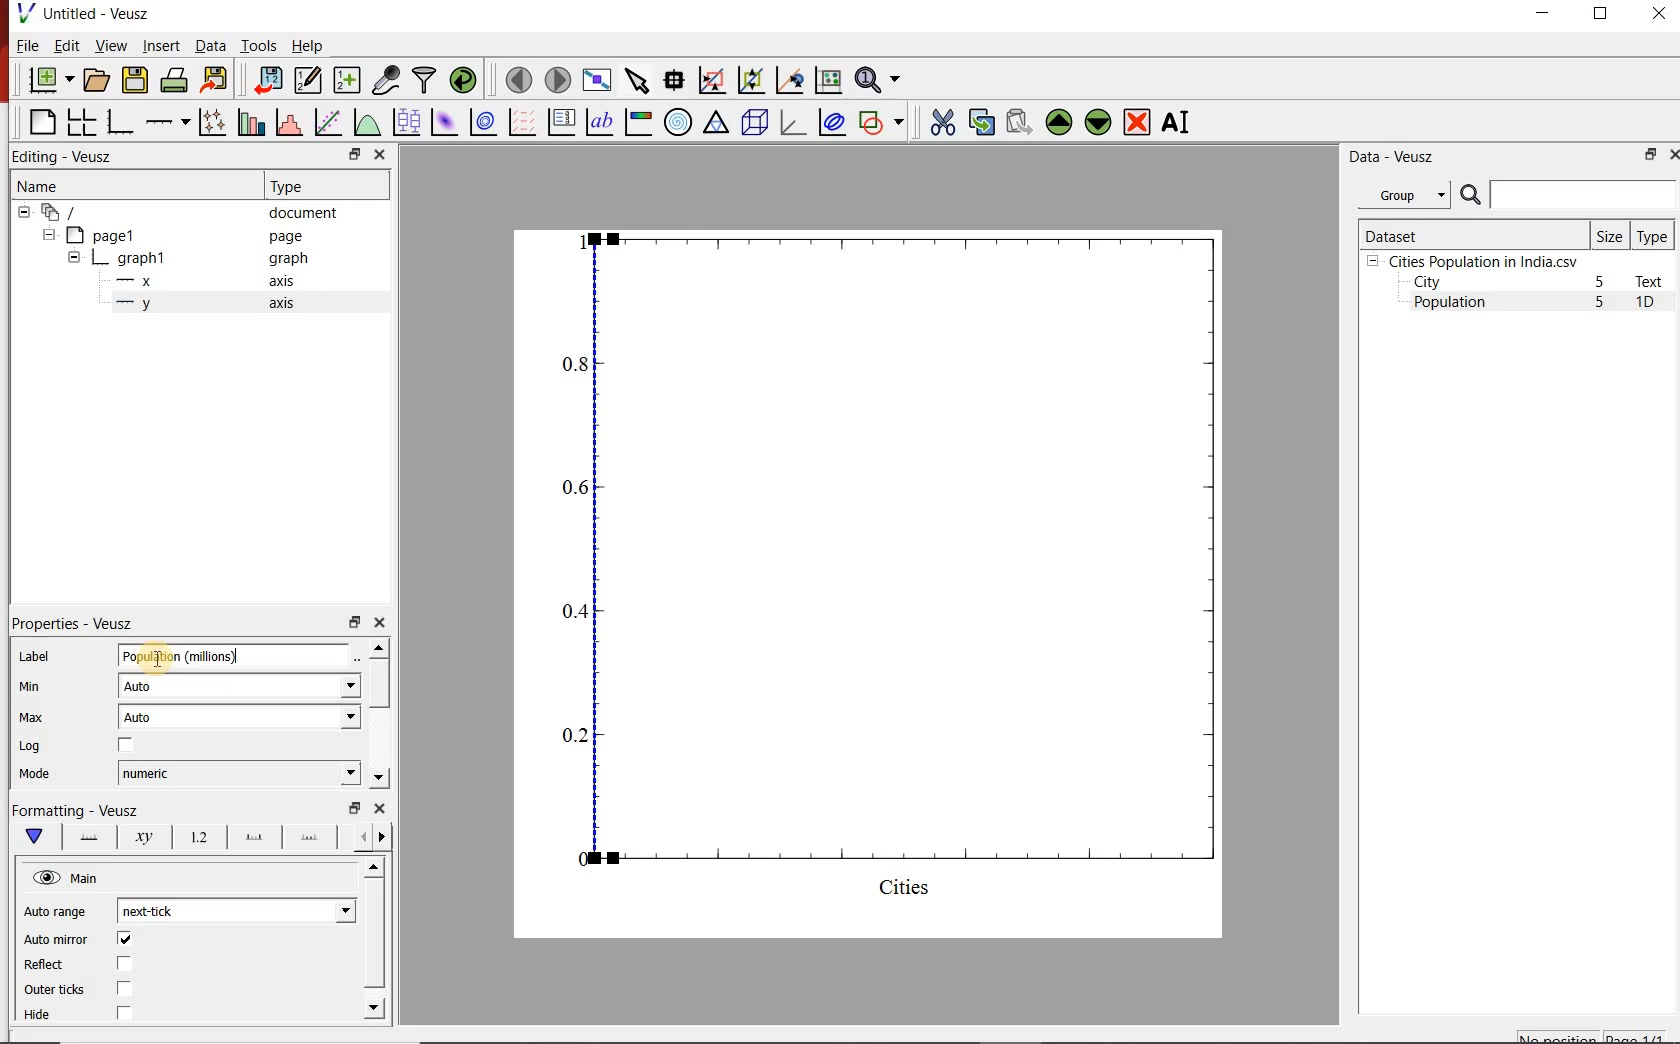 This screenshot has height=1044, width=1680. I want to click on check/uncheck, so click(126, 745).